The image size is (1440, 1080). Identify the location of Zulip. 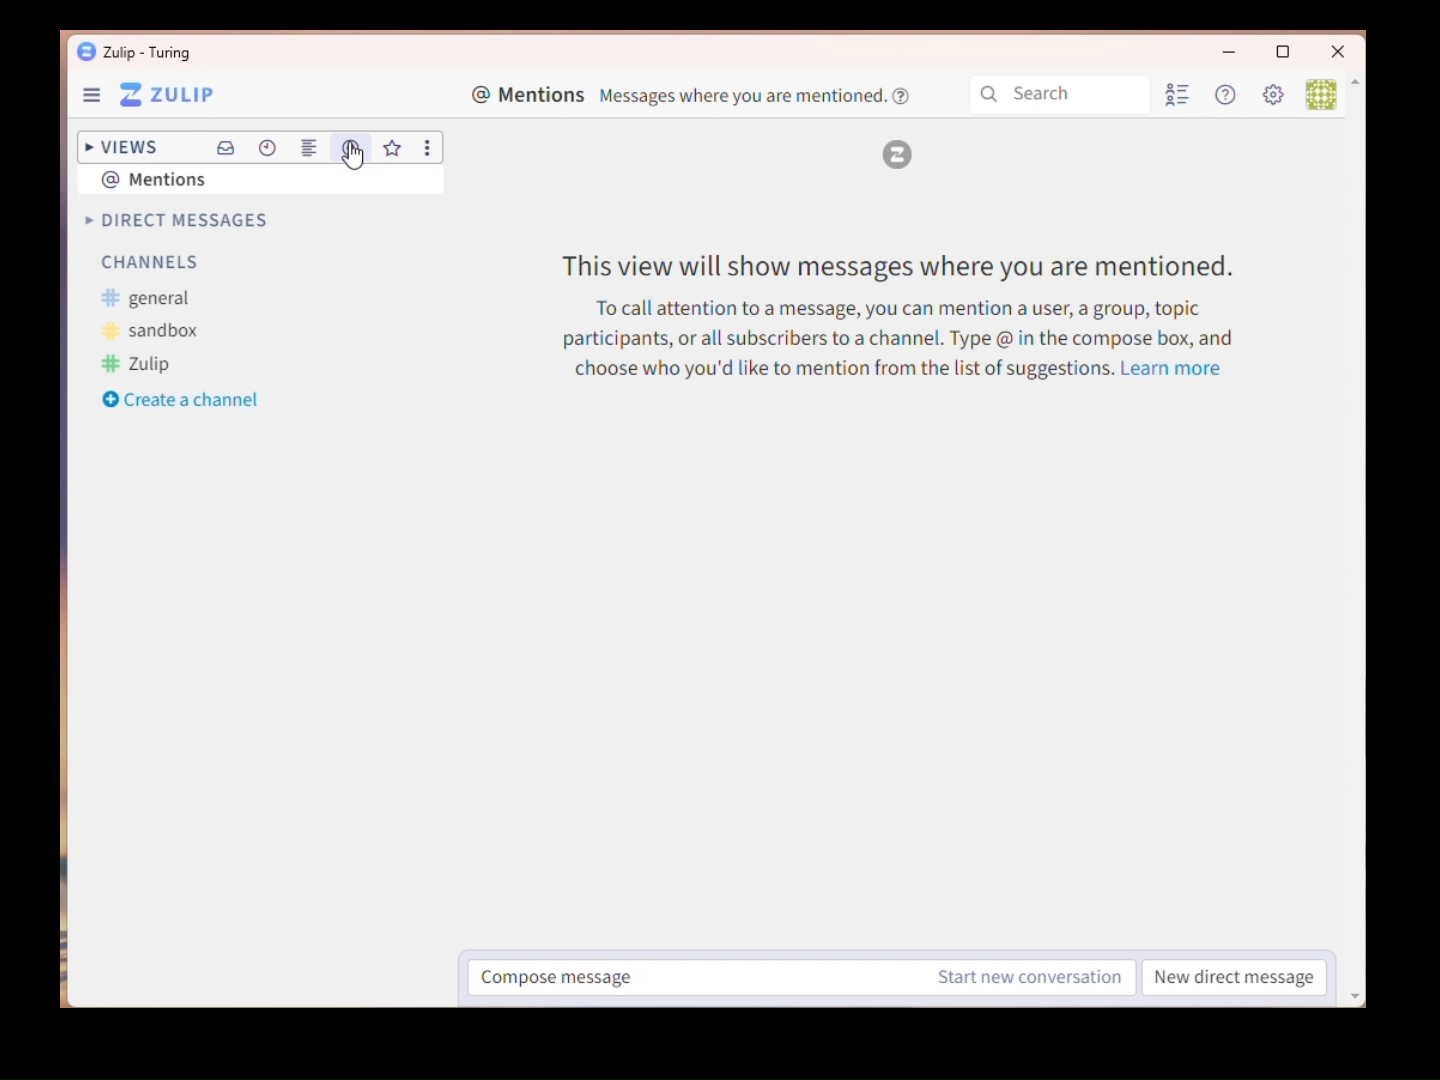
(136, 52).